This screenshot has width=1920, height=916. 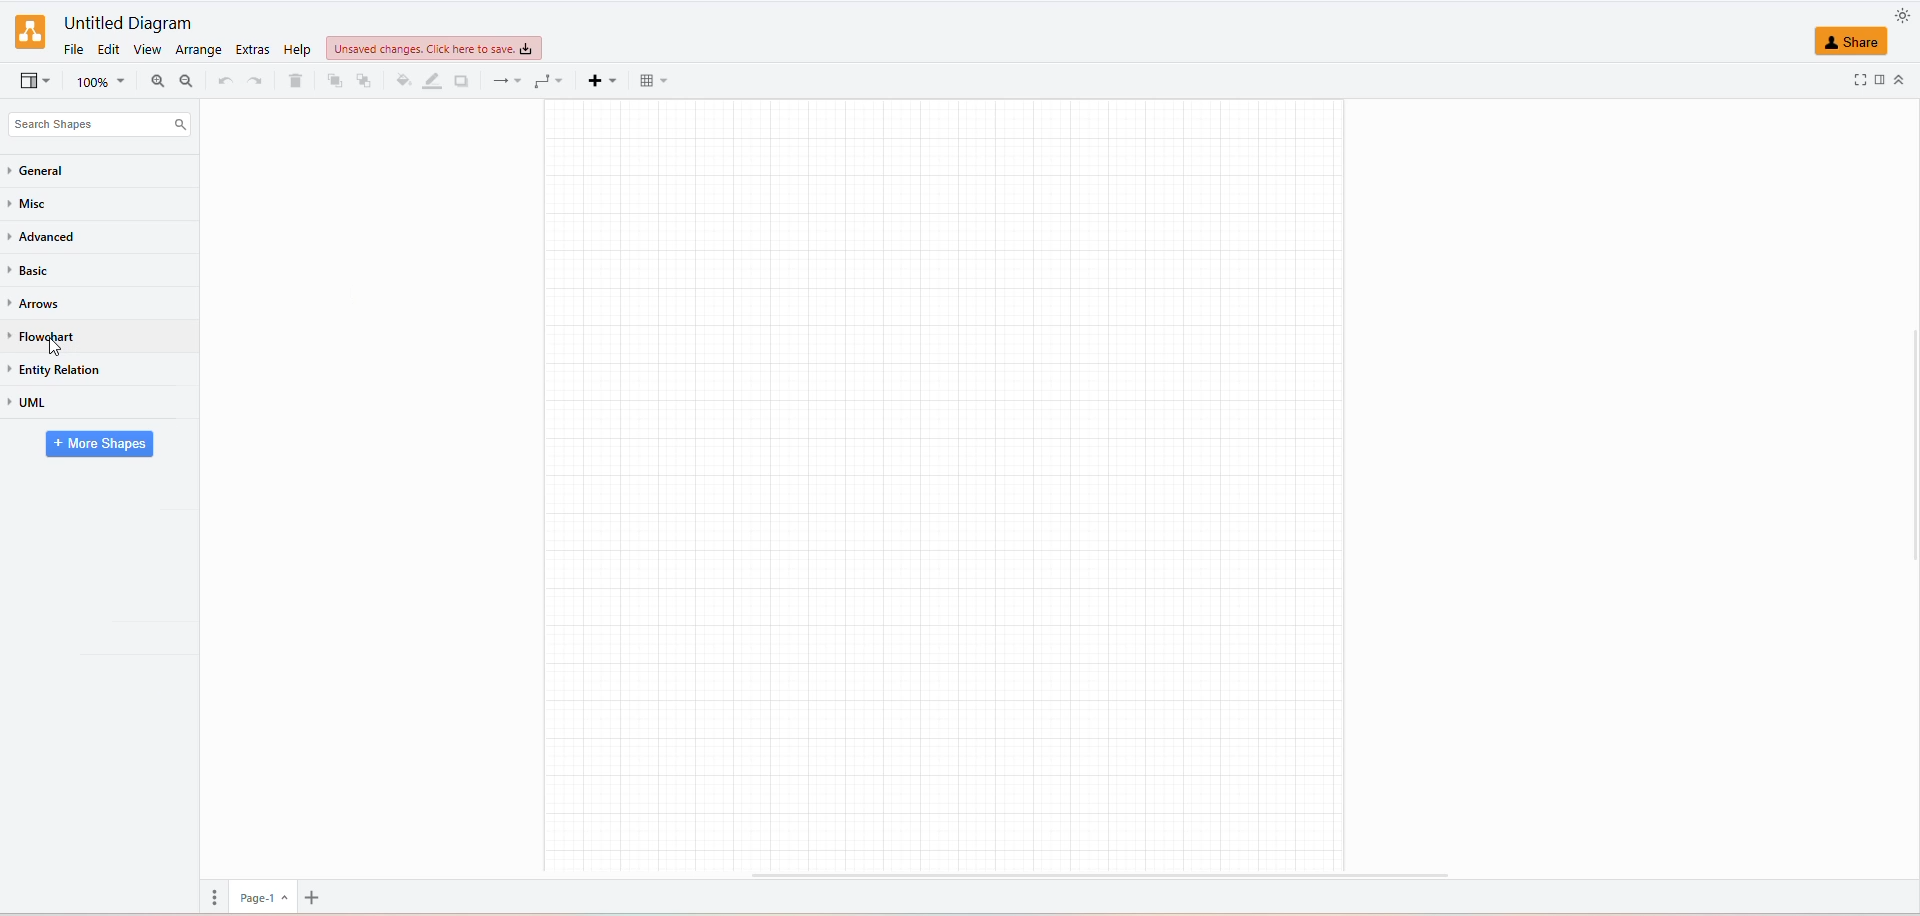 What do you see at coordinates (155, 82) in the screenshot?
I see `ZOOM IN ` at bounding box center [155, 82].